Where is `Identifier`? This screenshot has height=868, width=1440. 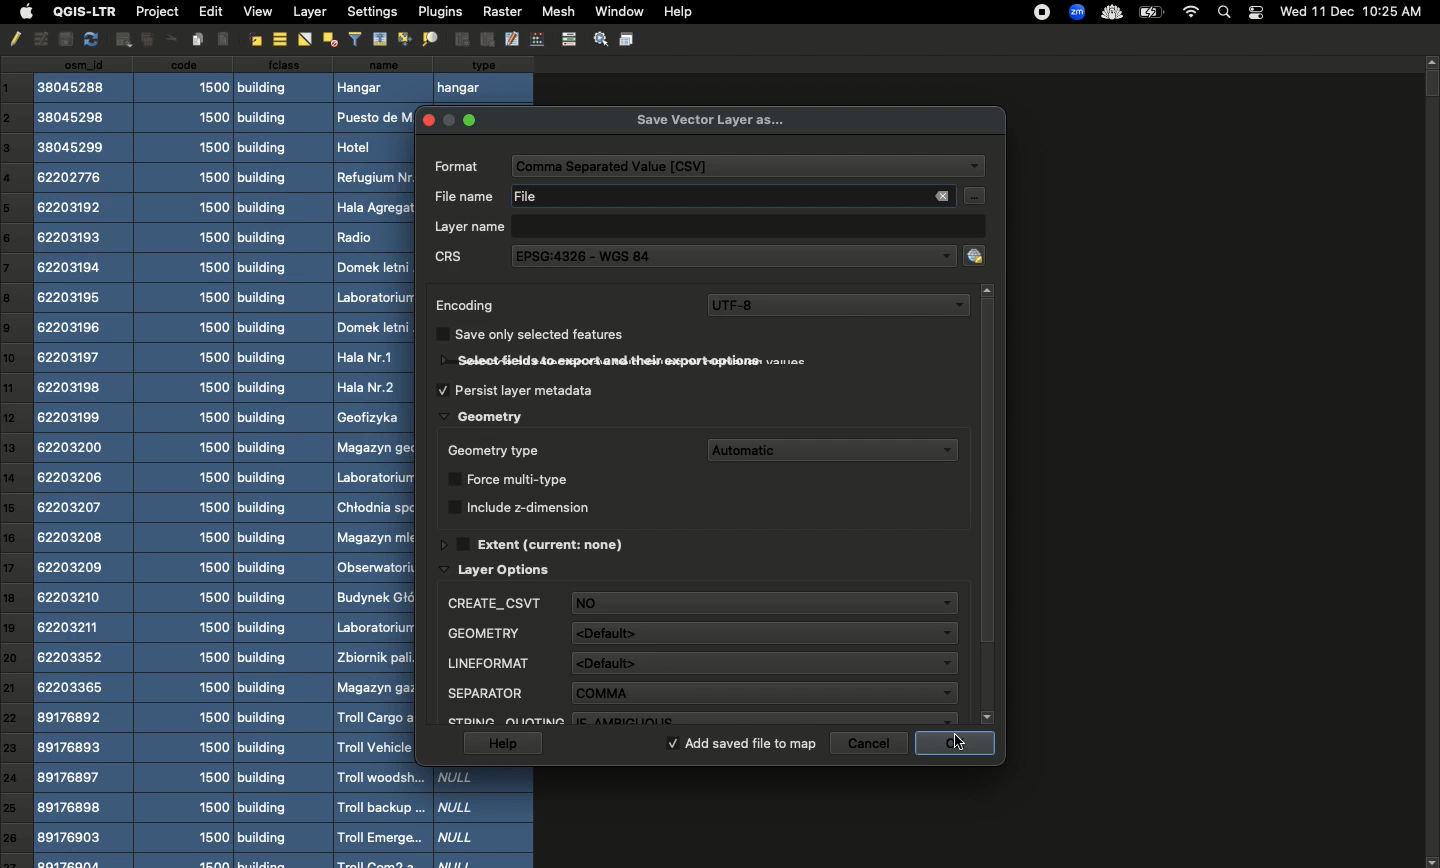 Identifier is located at coordinates (703, 691).